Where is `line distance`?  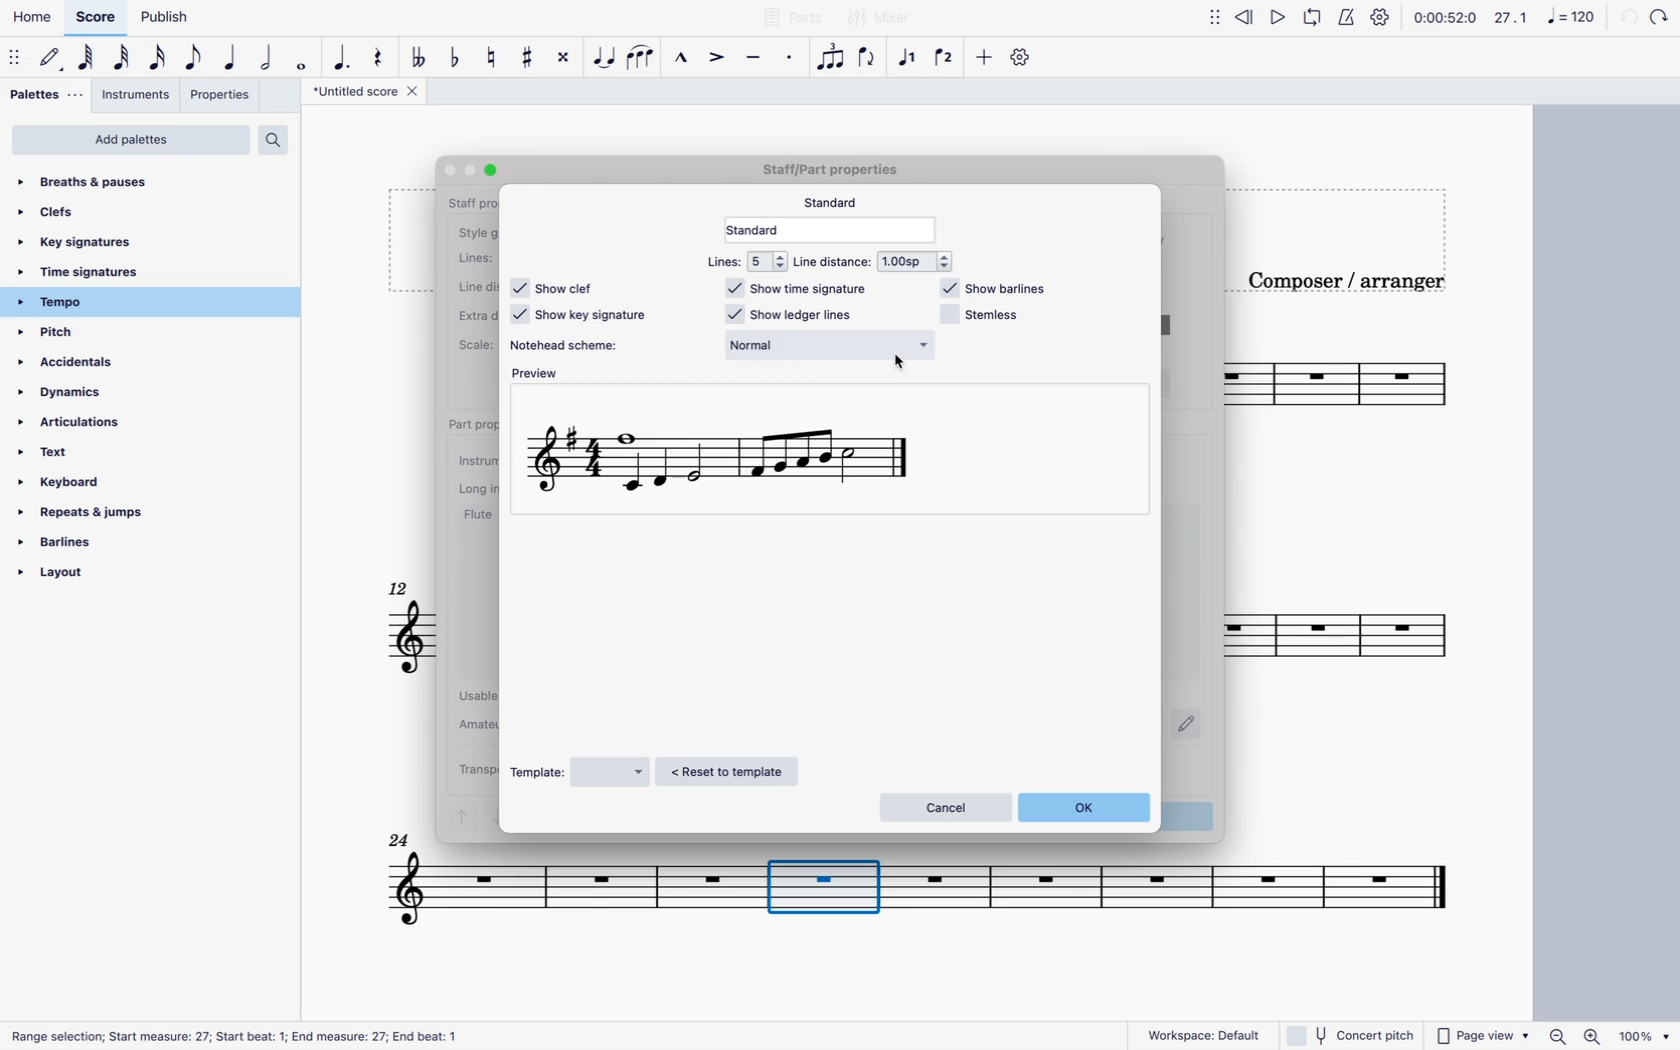 line distance is located at coordinates (877, 261).